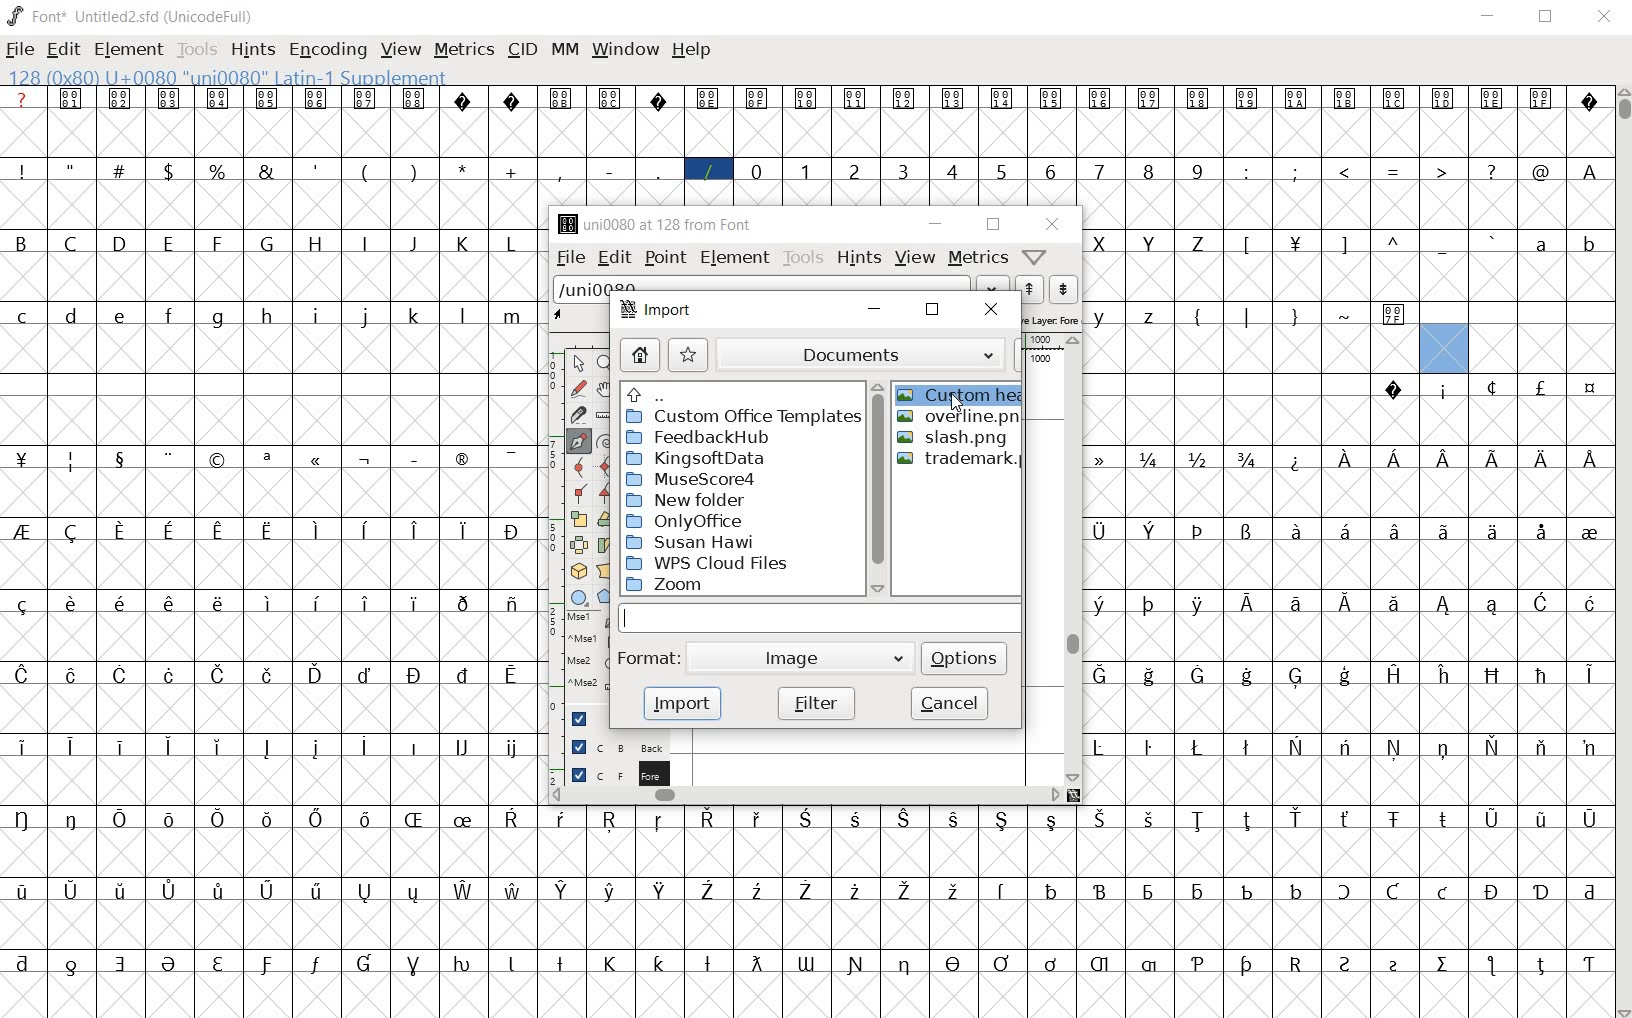 The width and height of the screenshot is (1632, 1018). Describe the element at coordinates (1393, 390) in the screenshot. I see `glyph` at that location.